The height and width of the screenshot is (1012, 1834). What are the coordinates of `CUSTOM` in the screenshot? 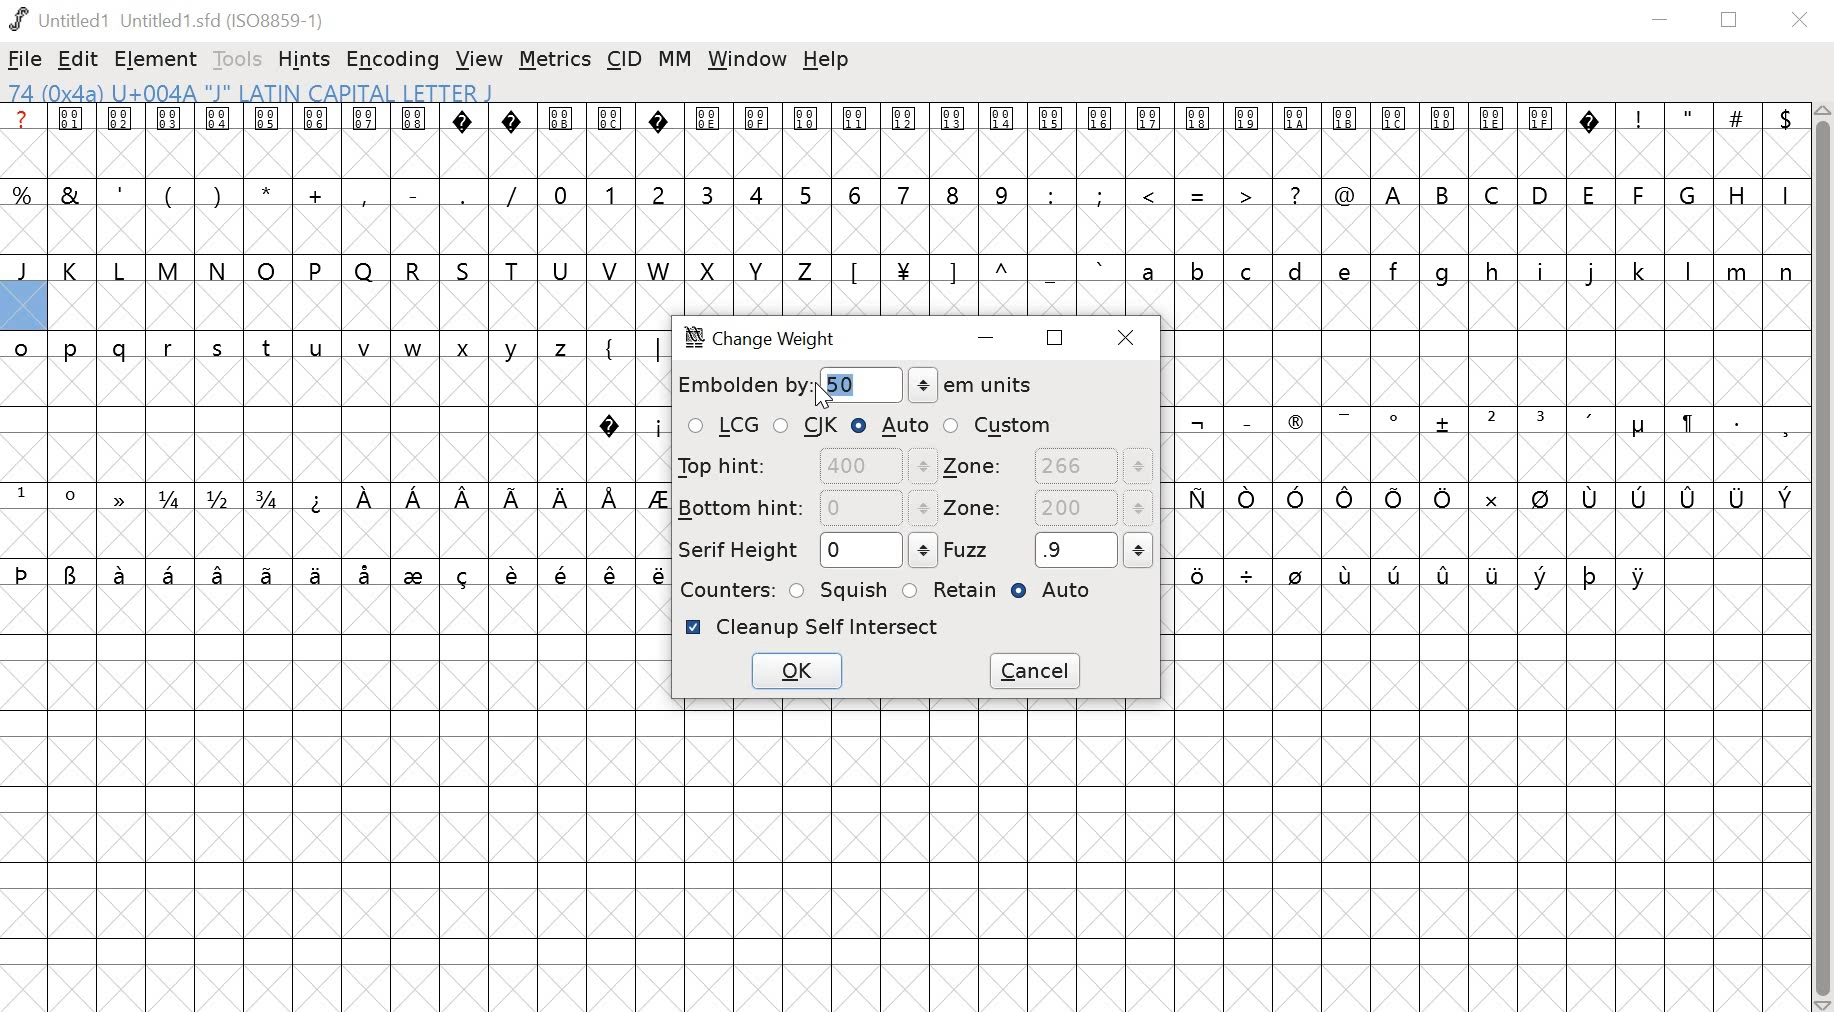 It's located at (999, 425).